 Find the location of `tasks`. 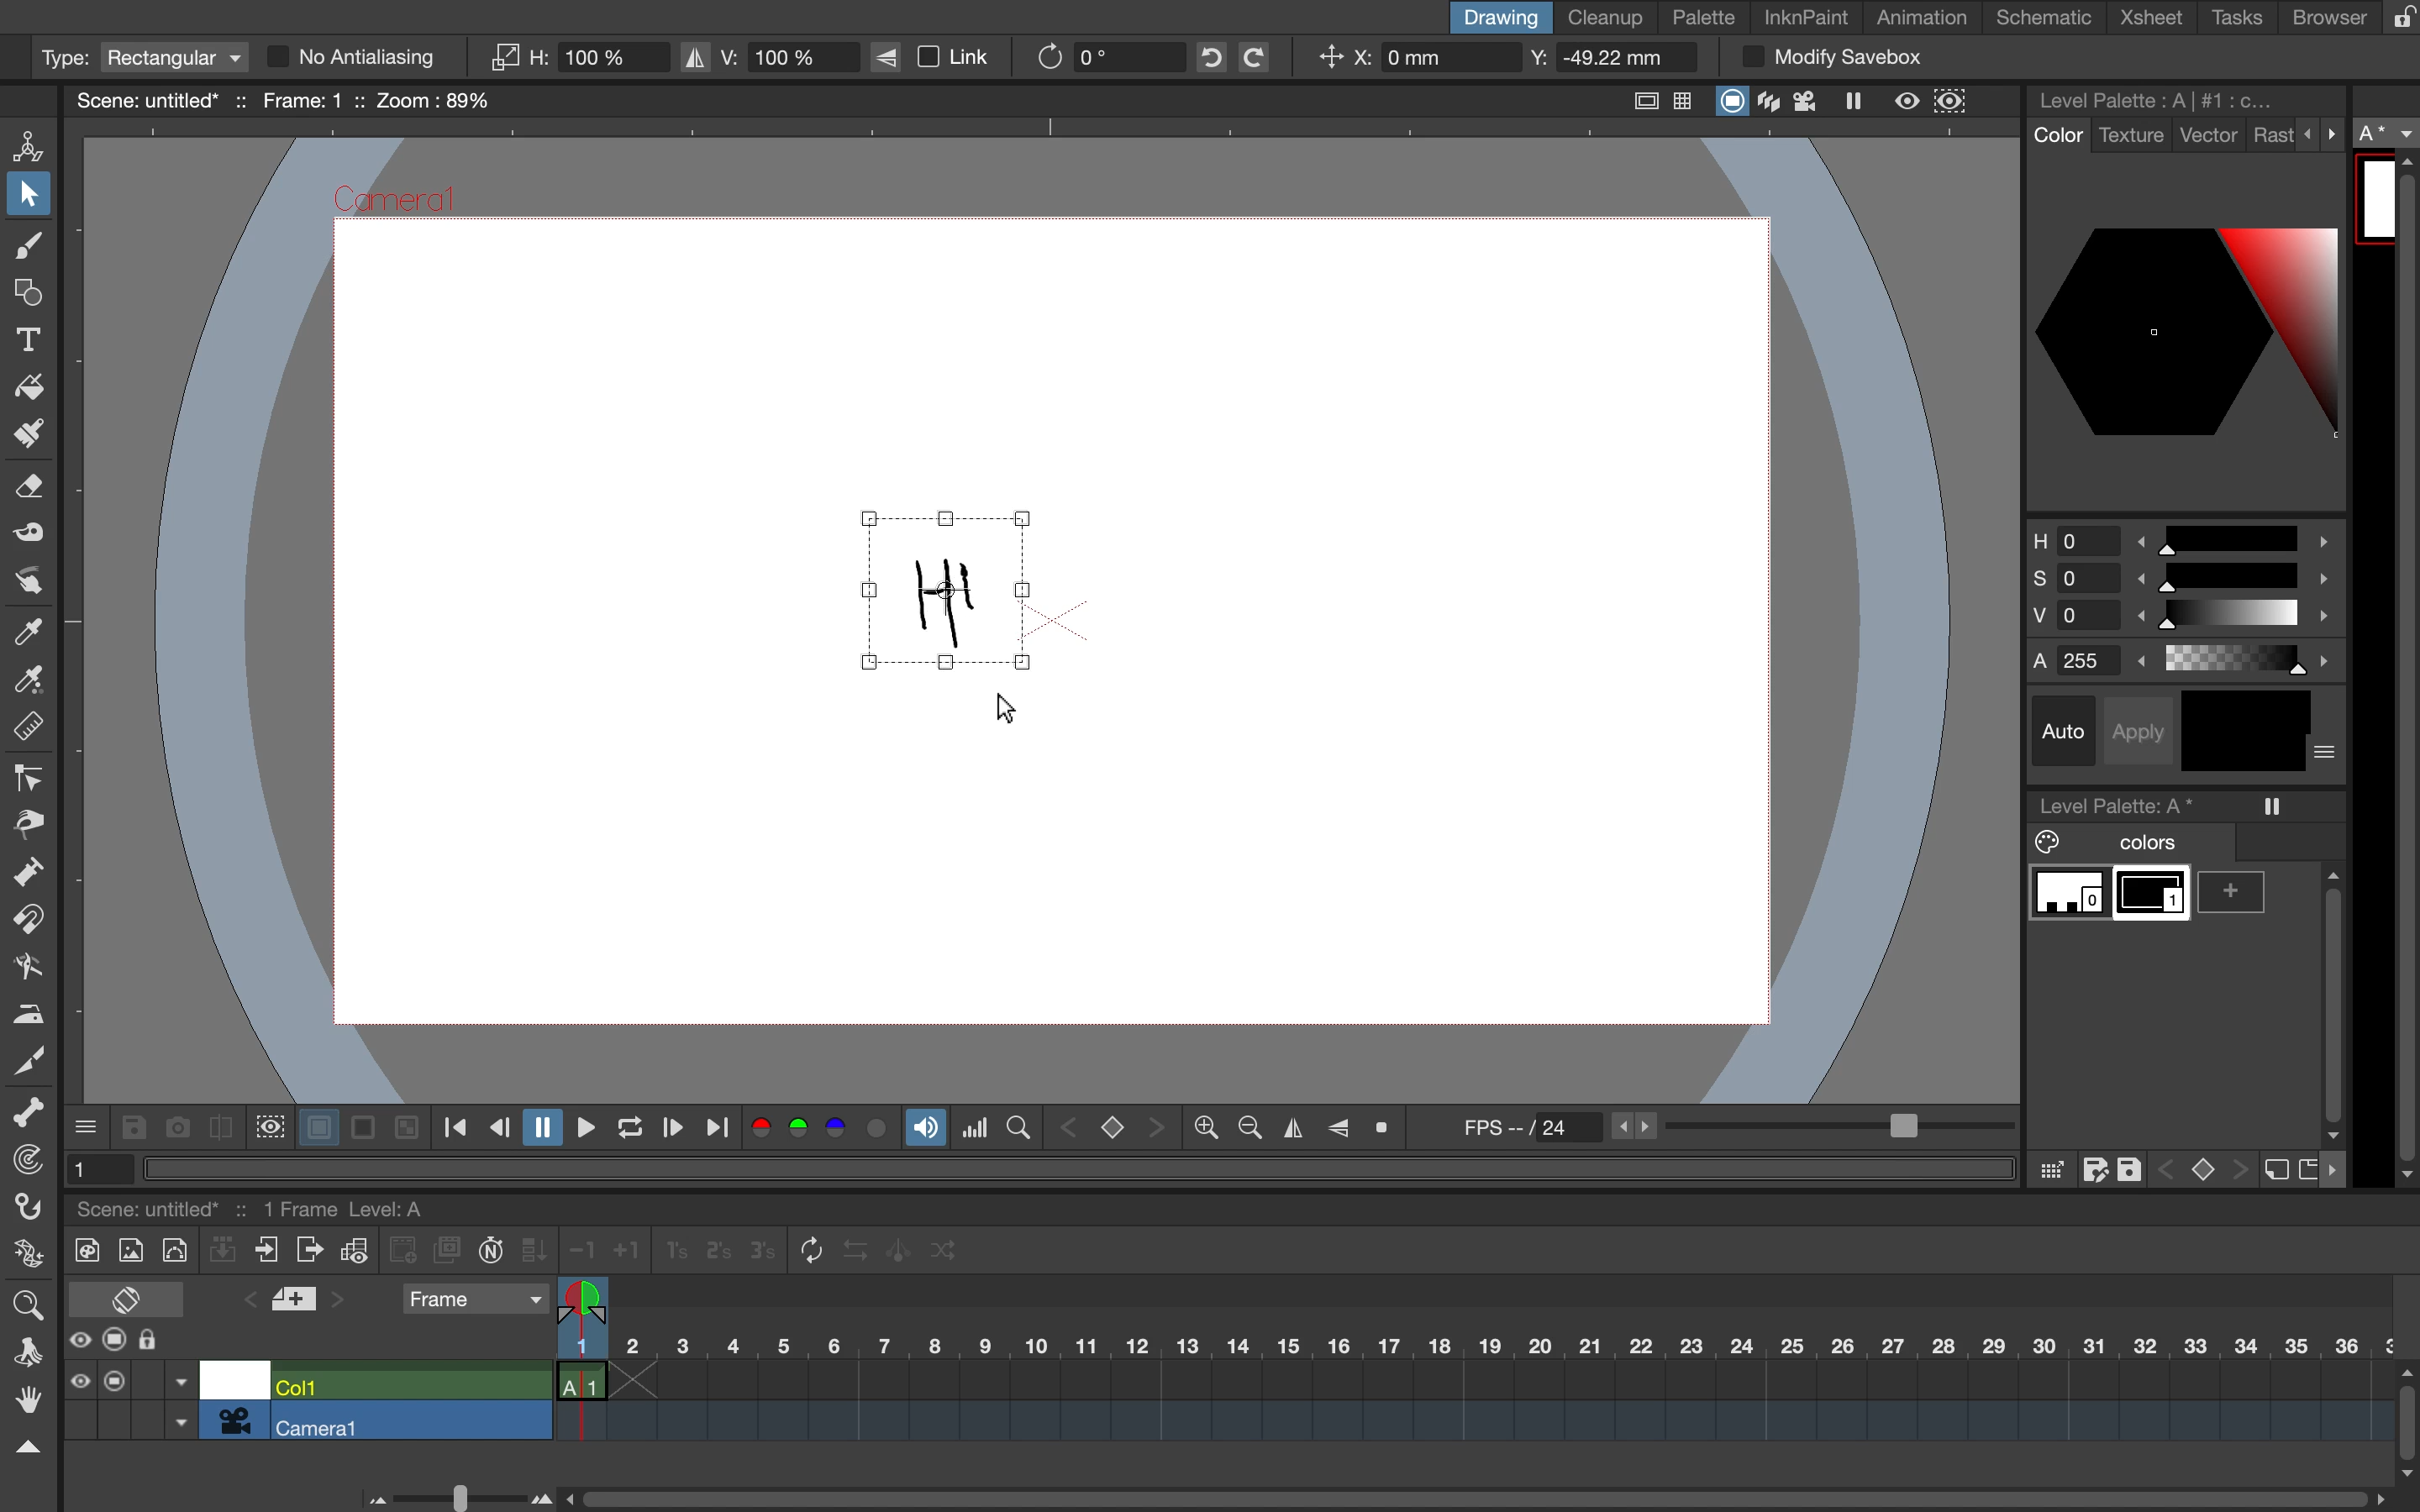

tasks is located at coordinates (2233, 18).